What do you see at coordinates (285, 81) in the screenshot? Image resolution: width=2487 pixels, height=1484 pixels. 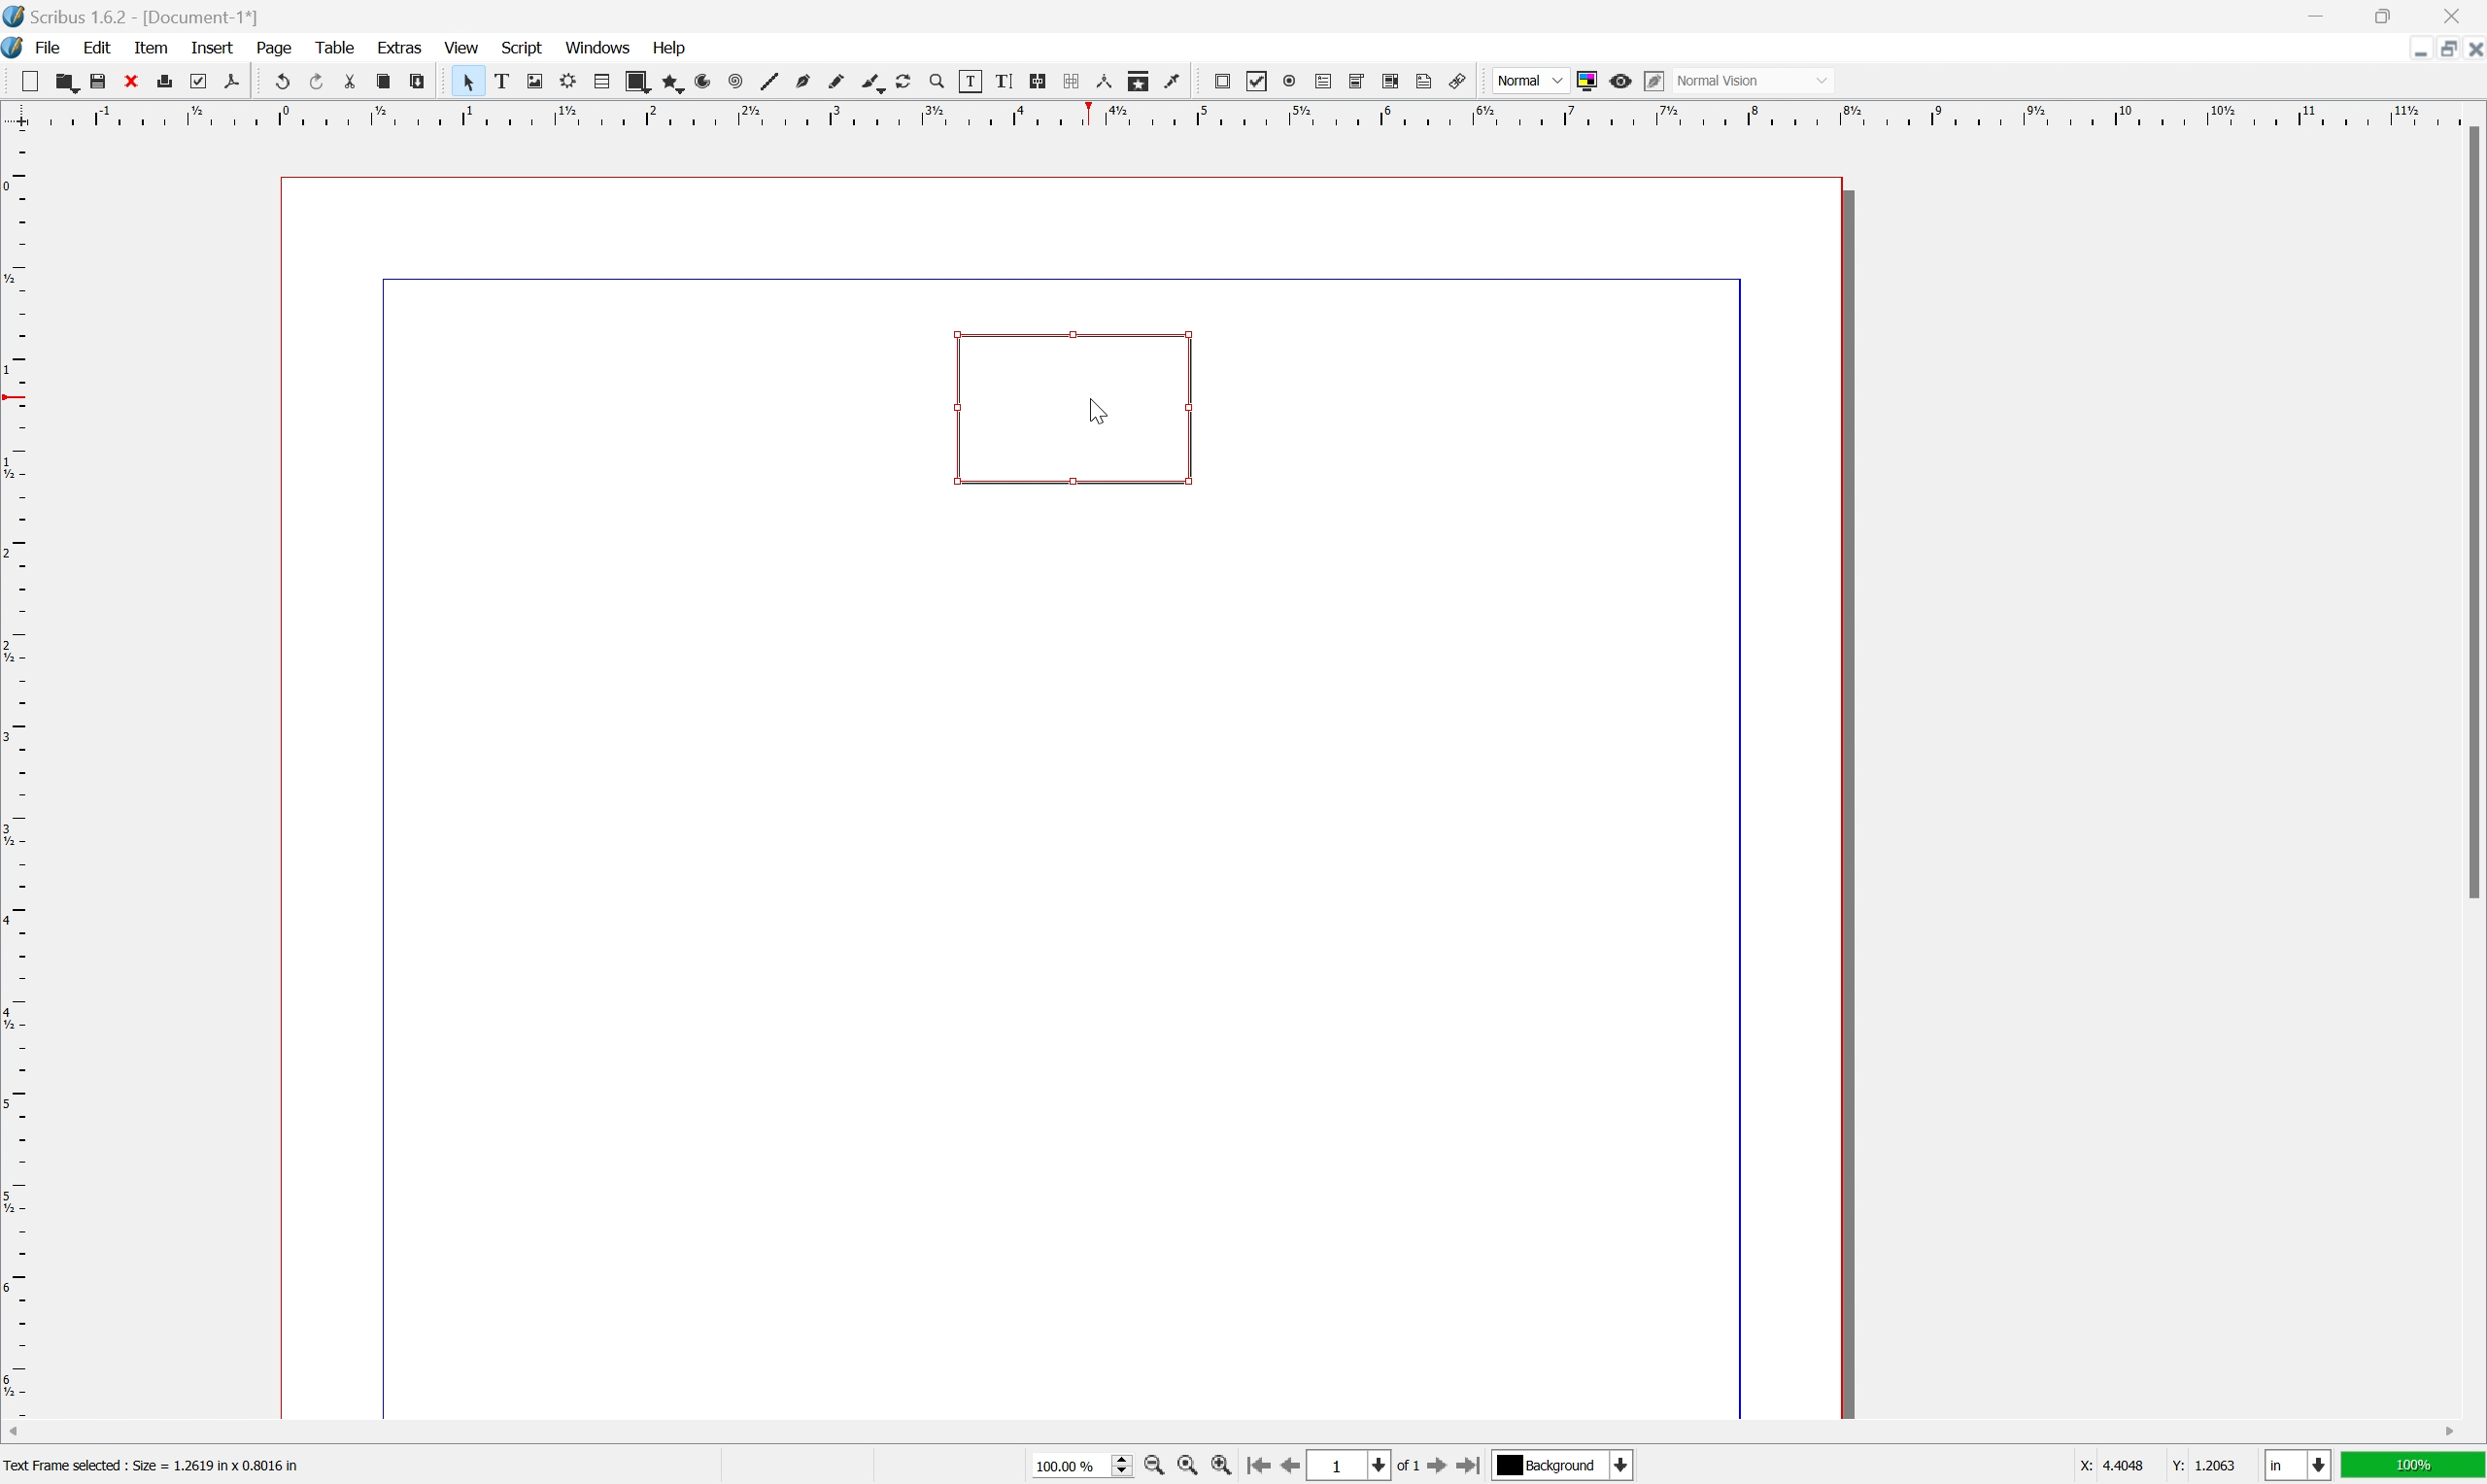 I see `undo` at bounding box center [285, 81].